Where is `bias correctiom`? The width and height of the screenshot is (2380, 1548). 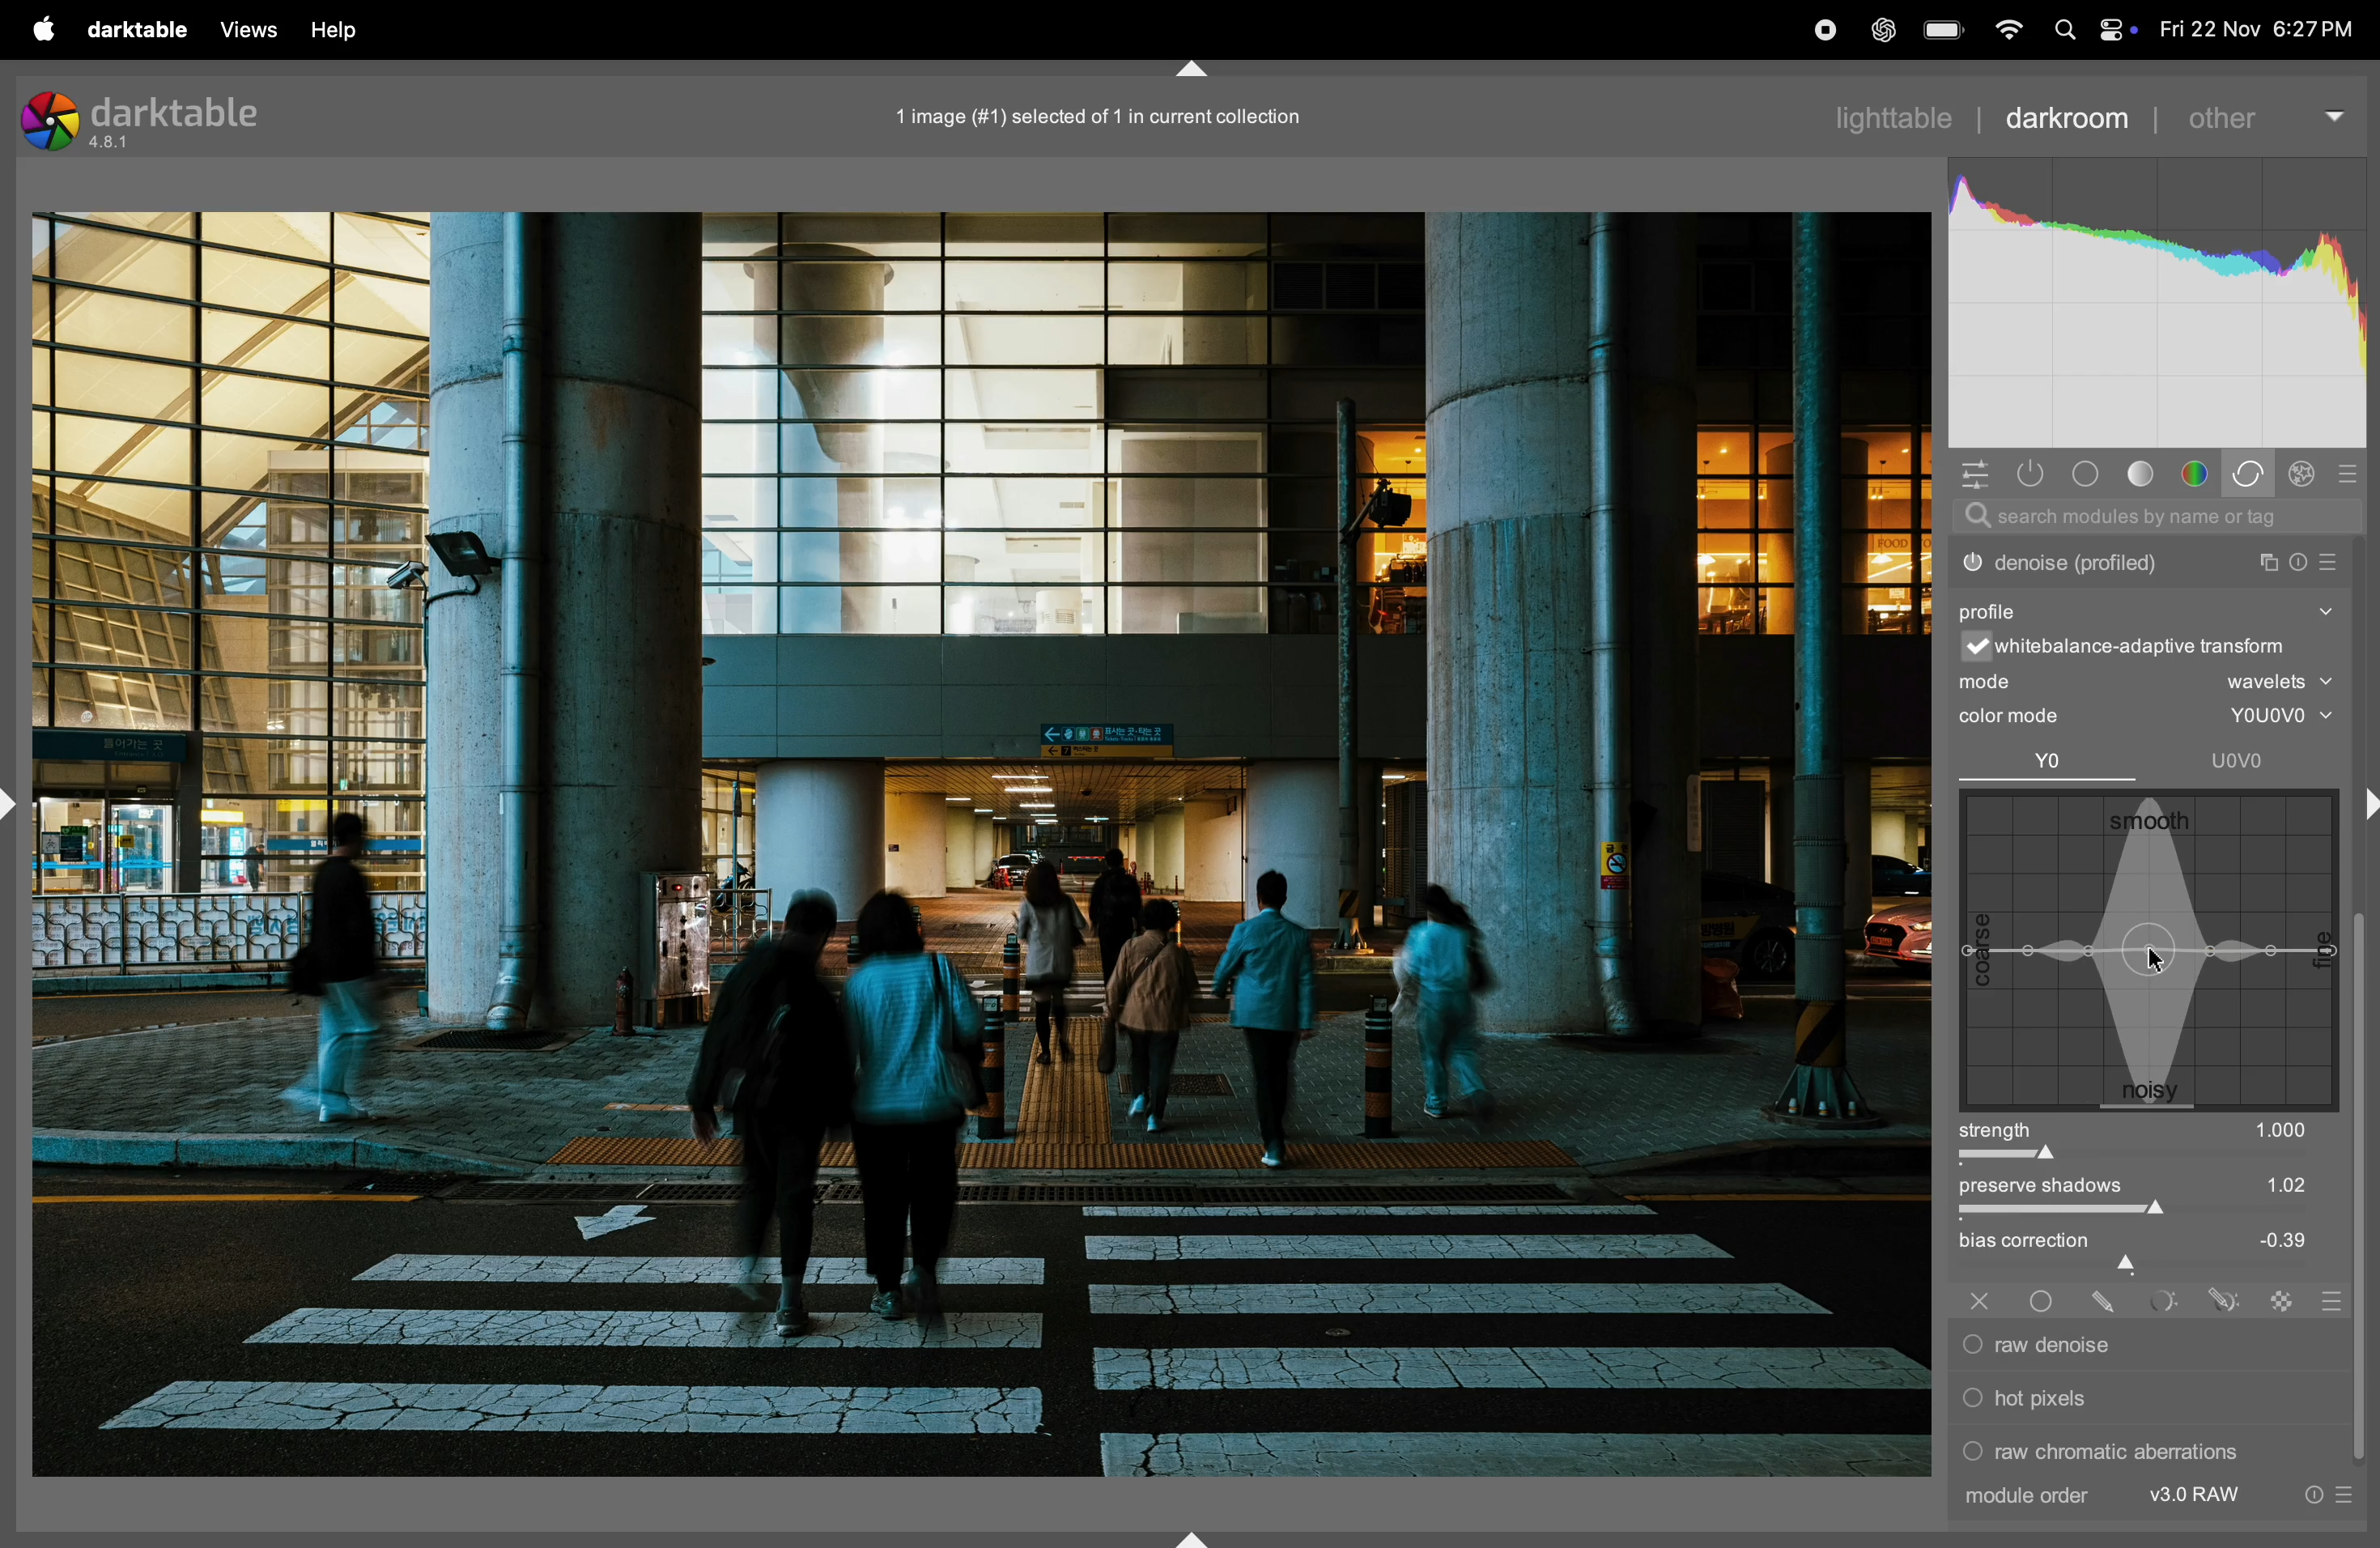
bias correctiom is located at coordinates (2141, 1252).